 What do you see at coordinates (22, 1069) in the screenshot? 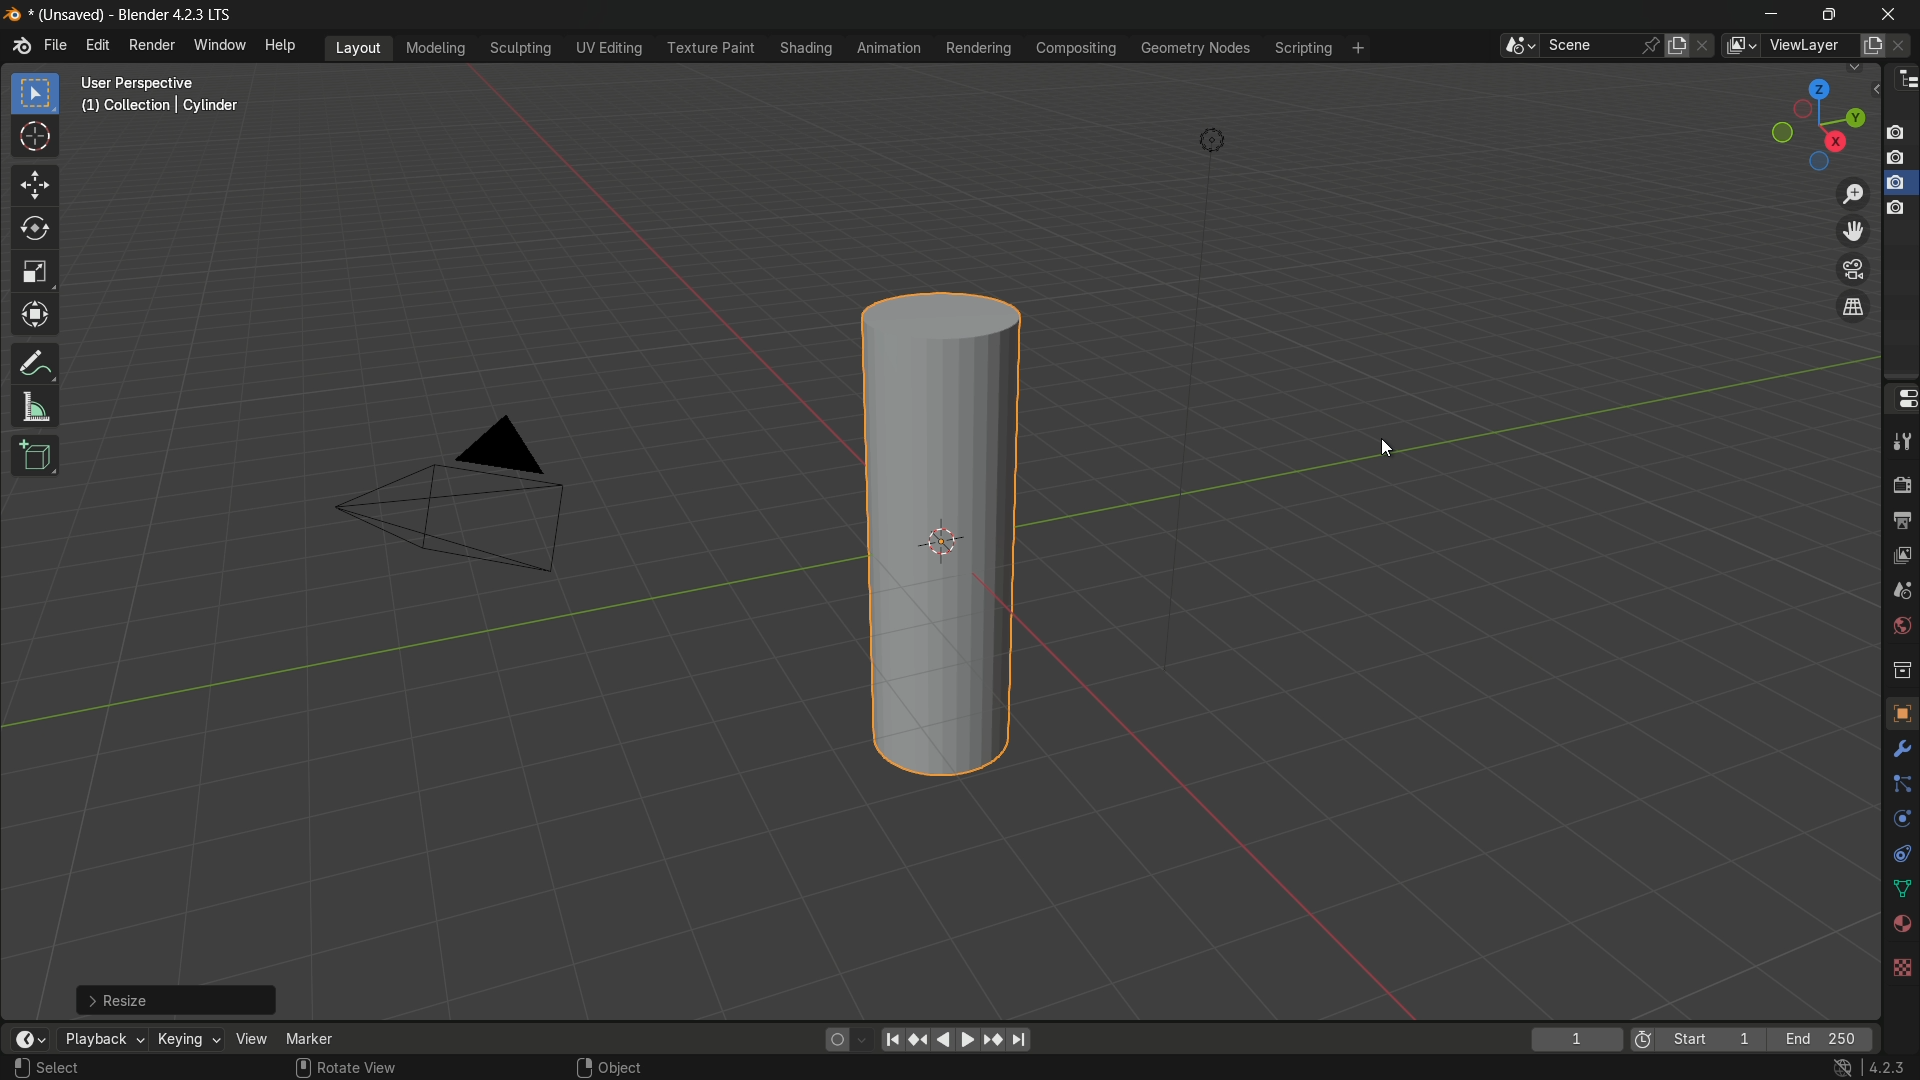
I see `left  click` at bounding box center [22, 1069].